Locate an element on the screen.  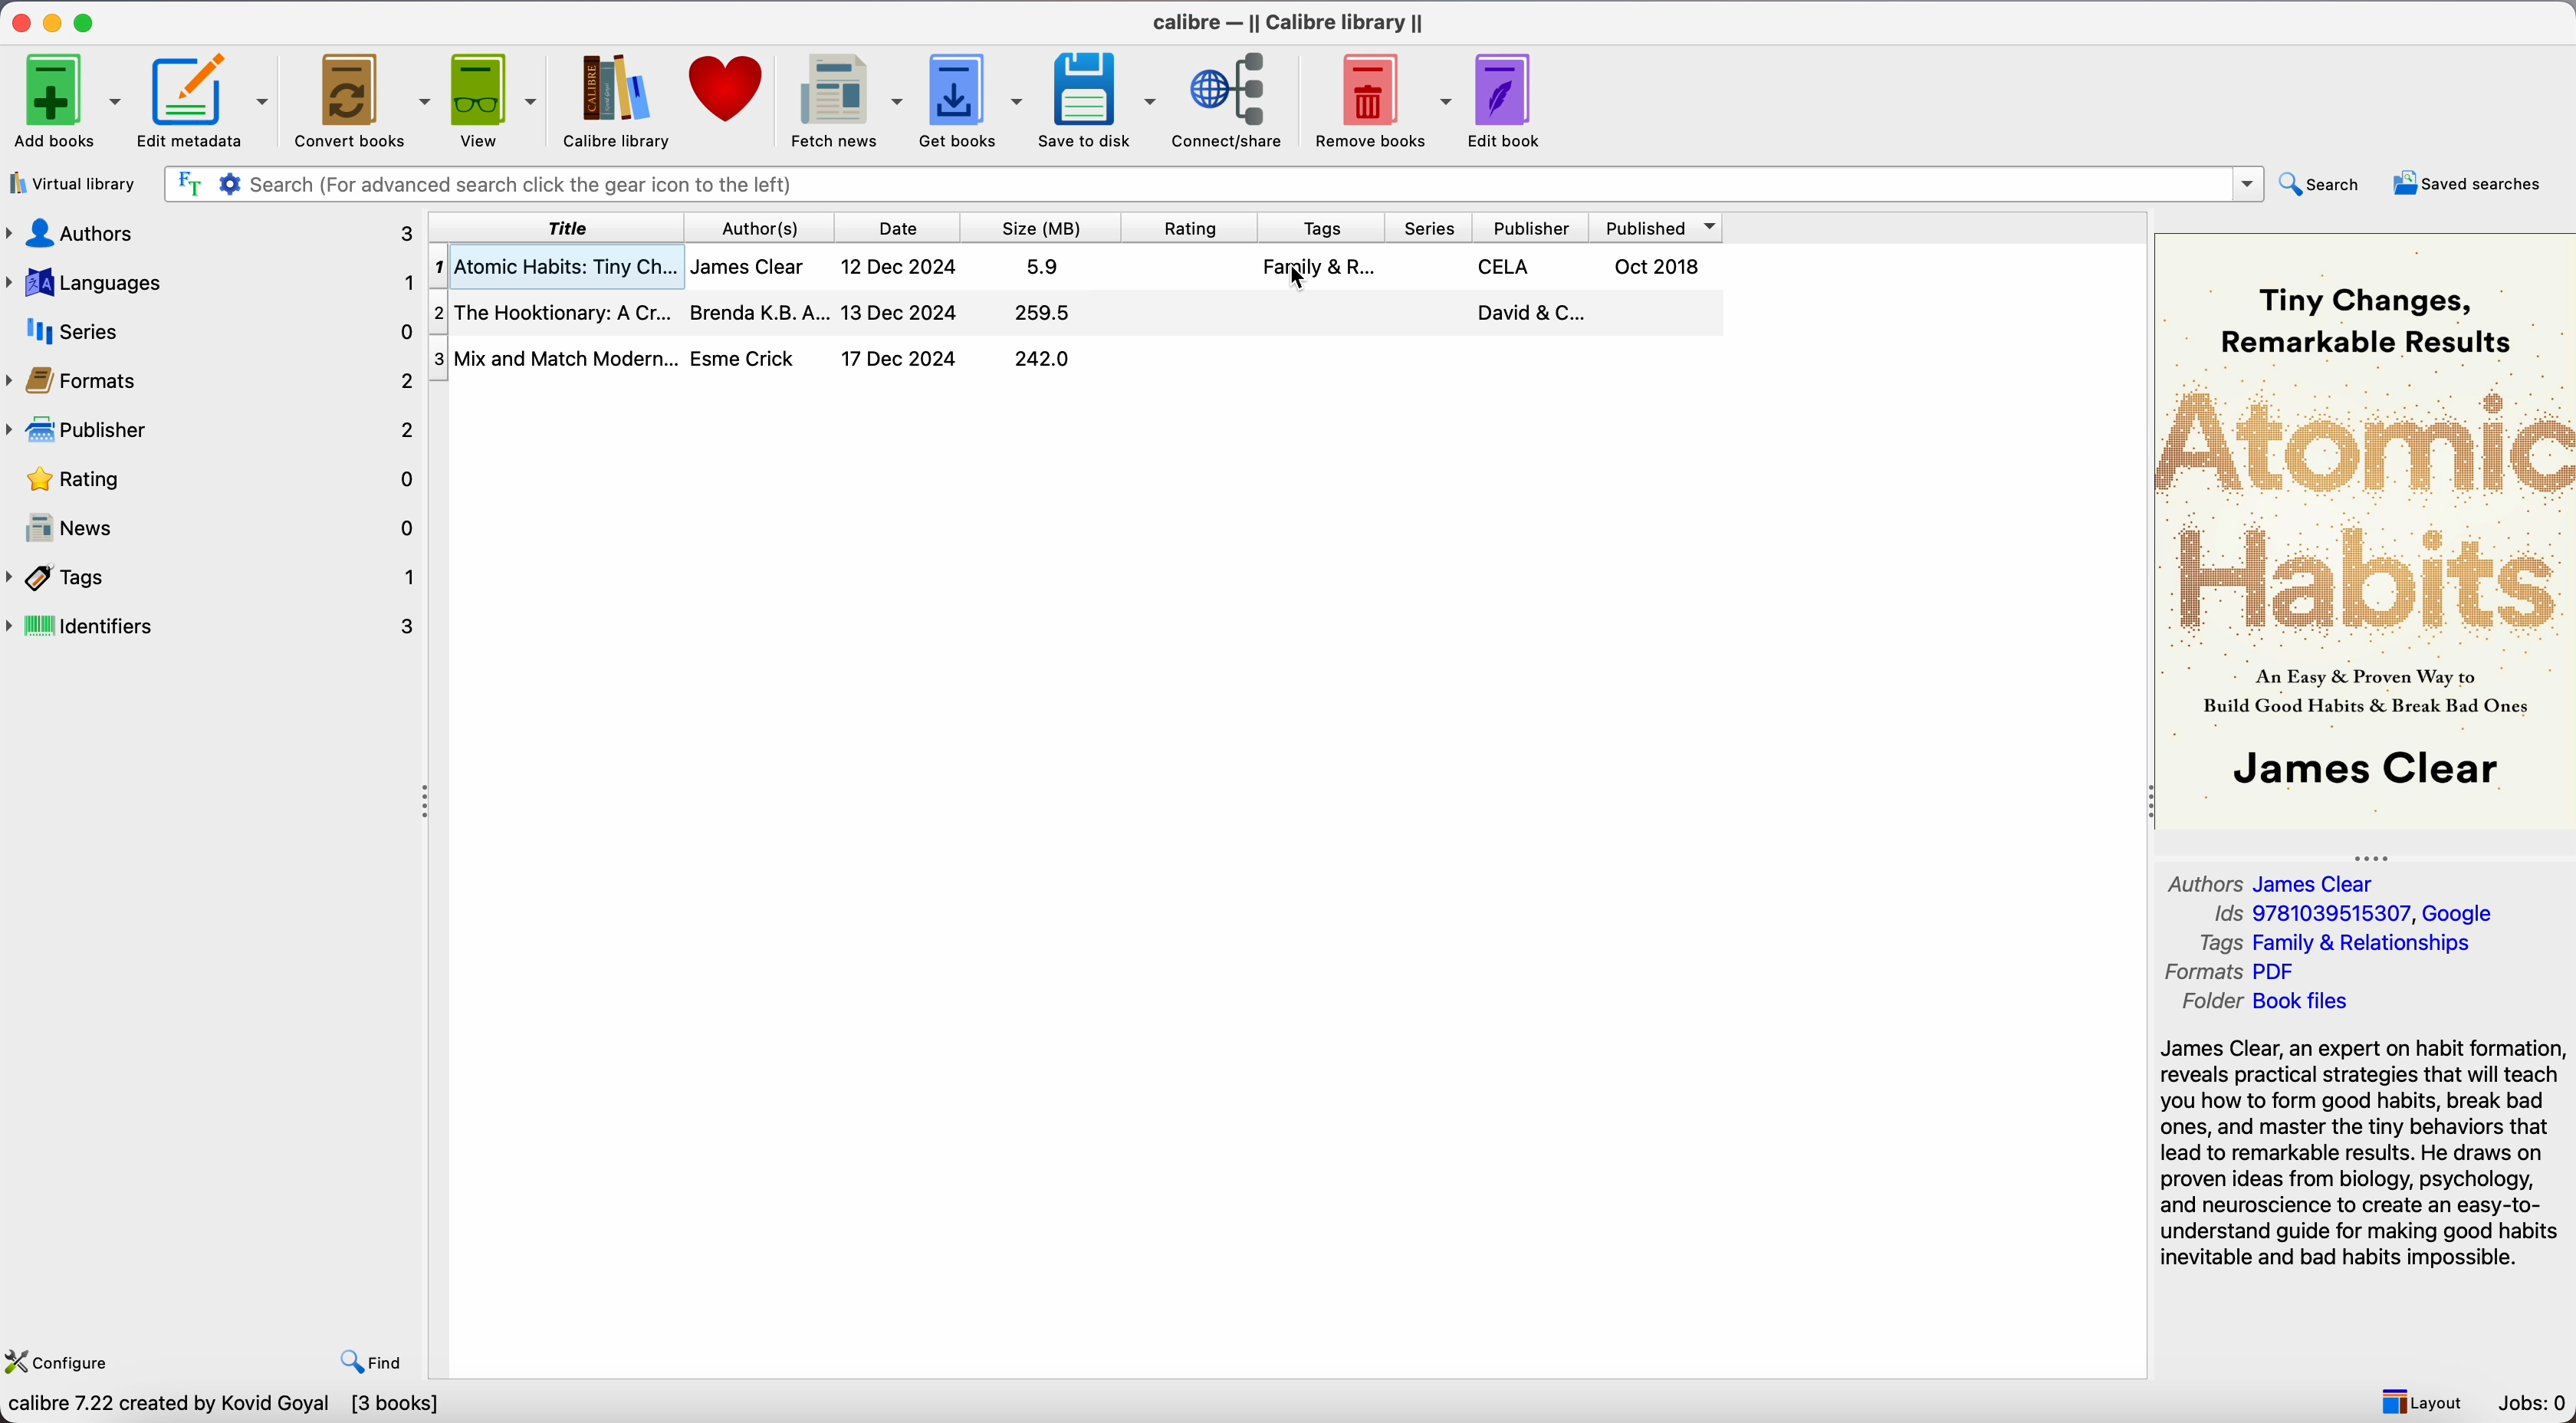
17 Dec 2024 is located at coordinates (902, 359).